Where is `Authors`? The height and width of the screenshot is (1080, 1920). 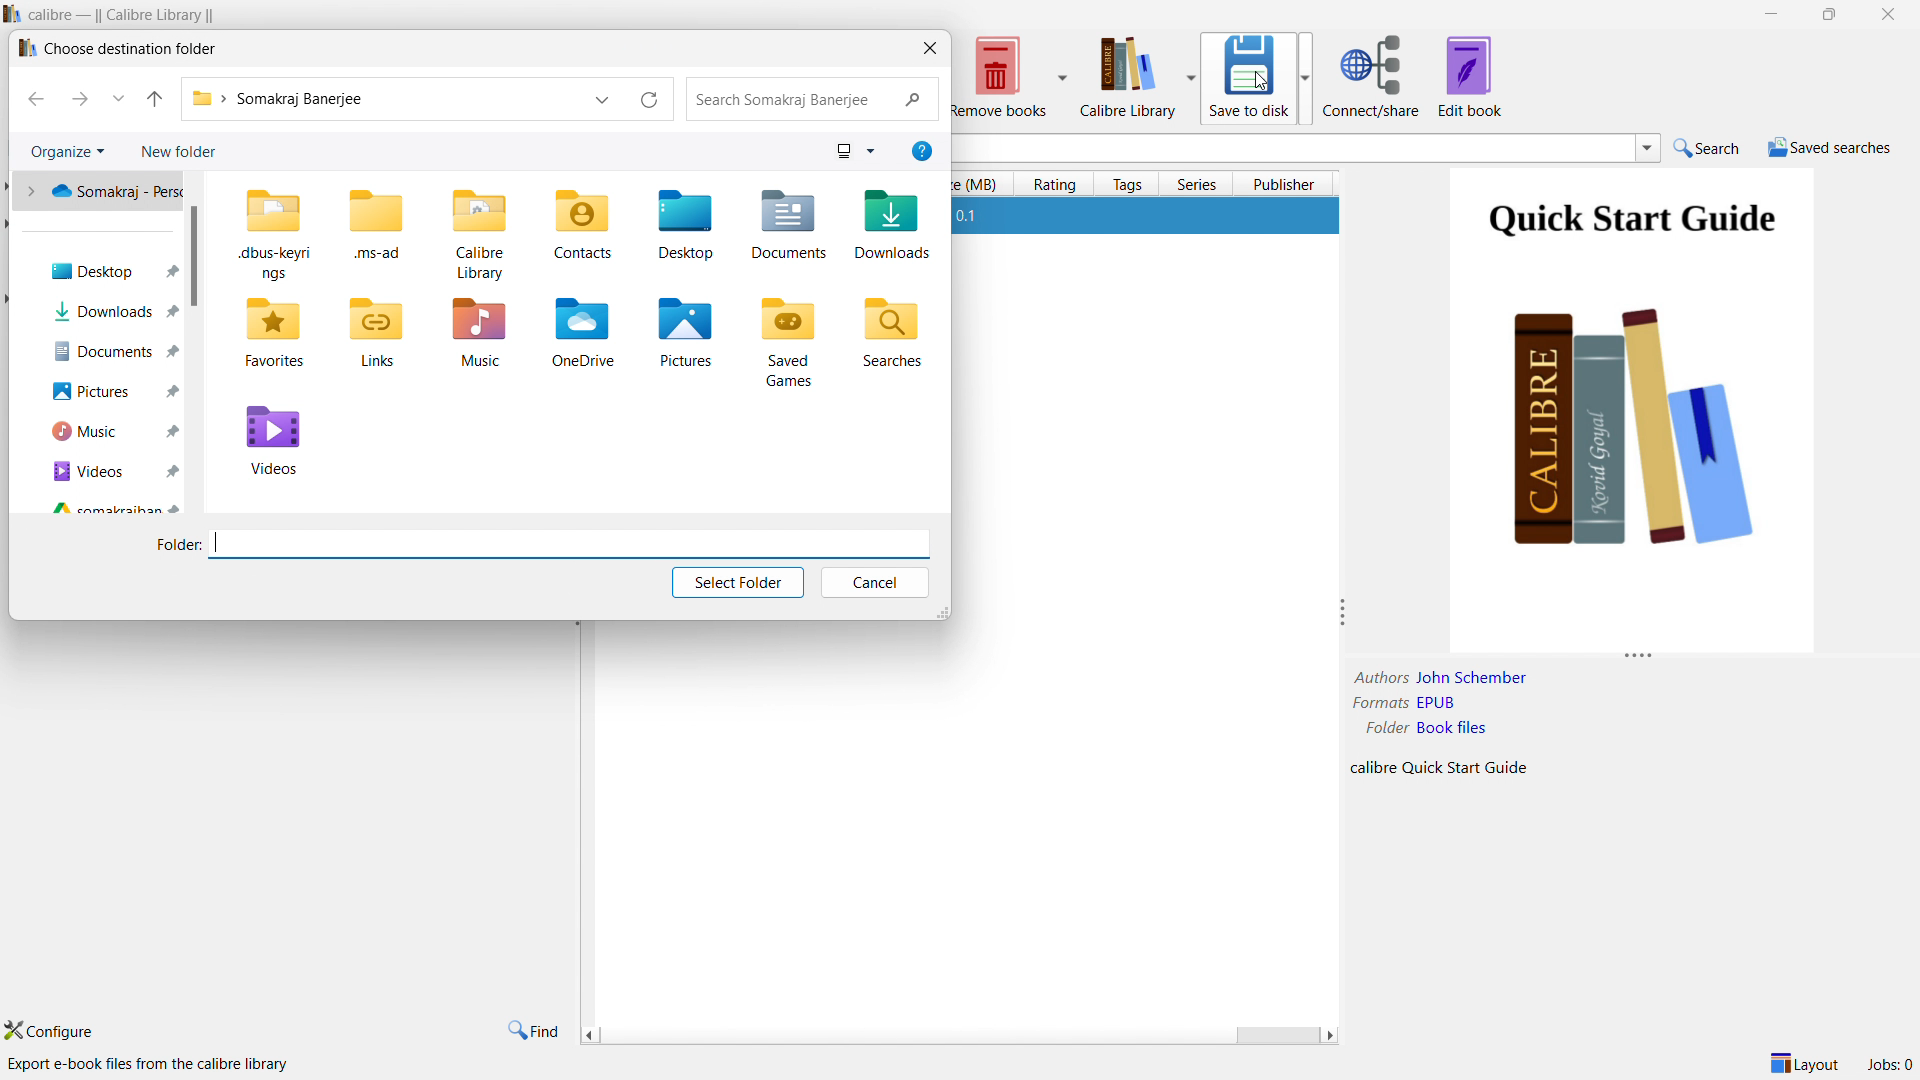 Authors is located at coordinates (1379, 678).